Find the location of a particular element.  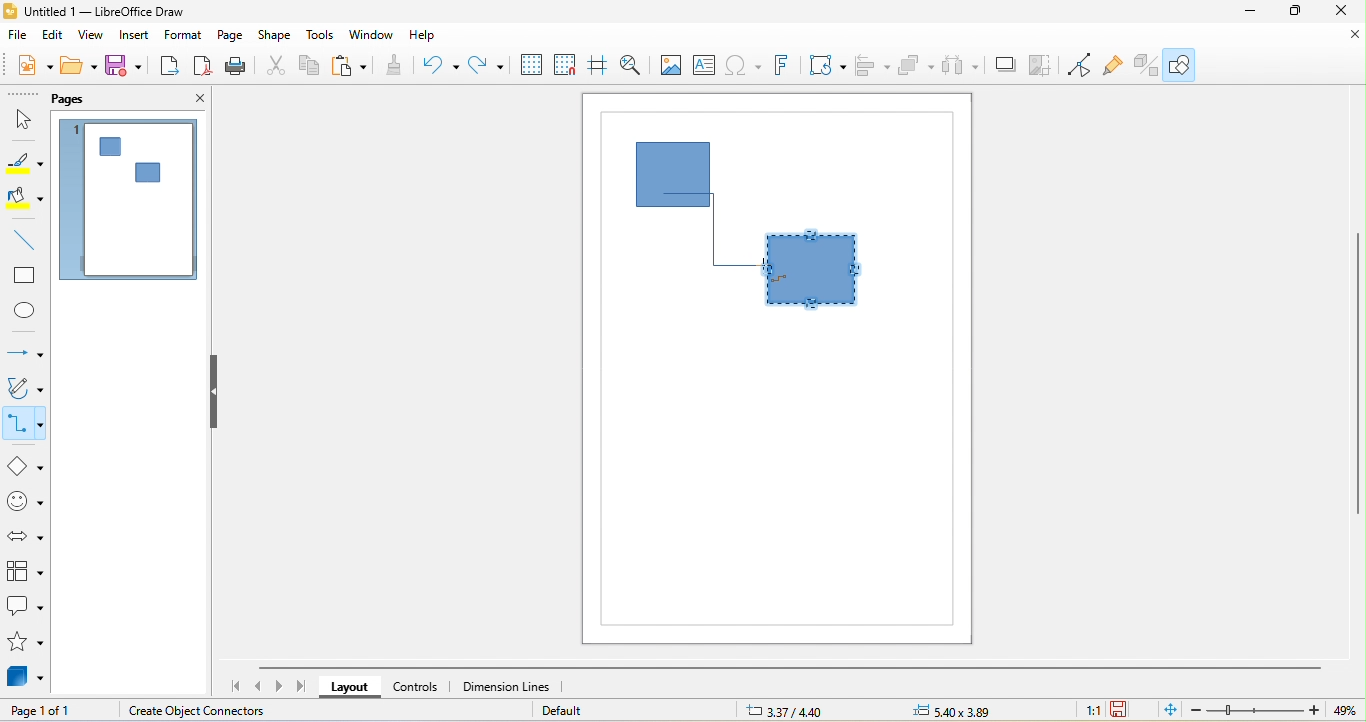

toggle point edit mode is located at coordinates (1084, 64).